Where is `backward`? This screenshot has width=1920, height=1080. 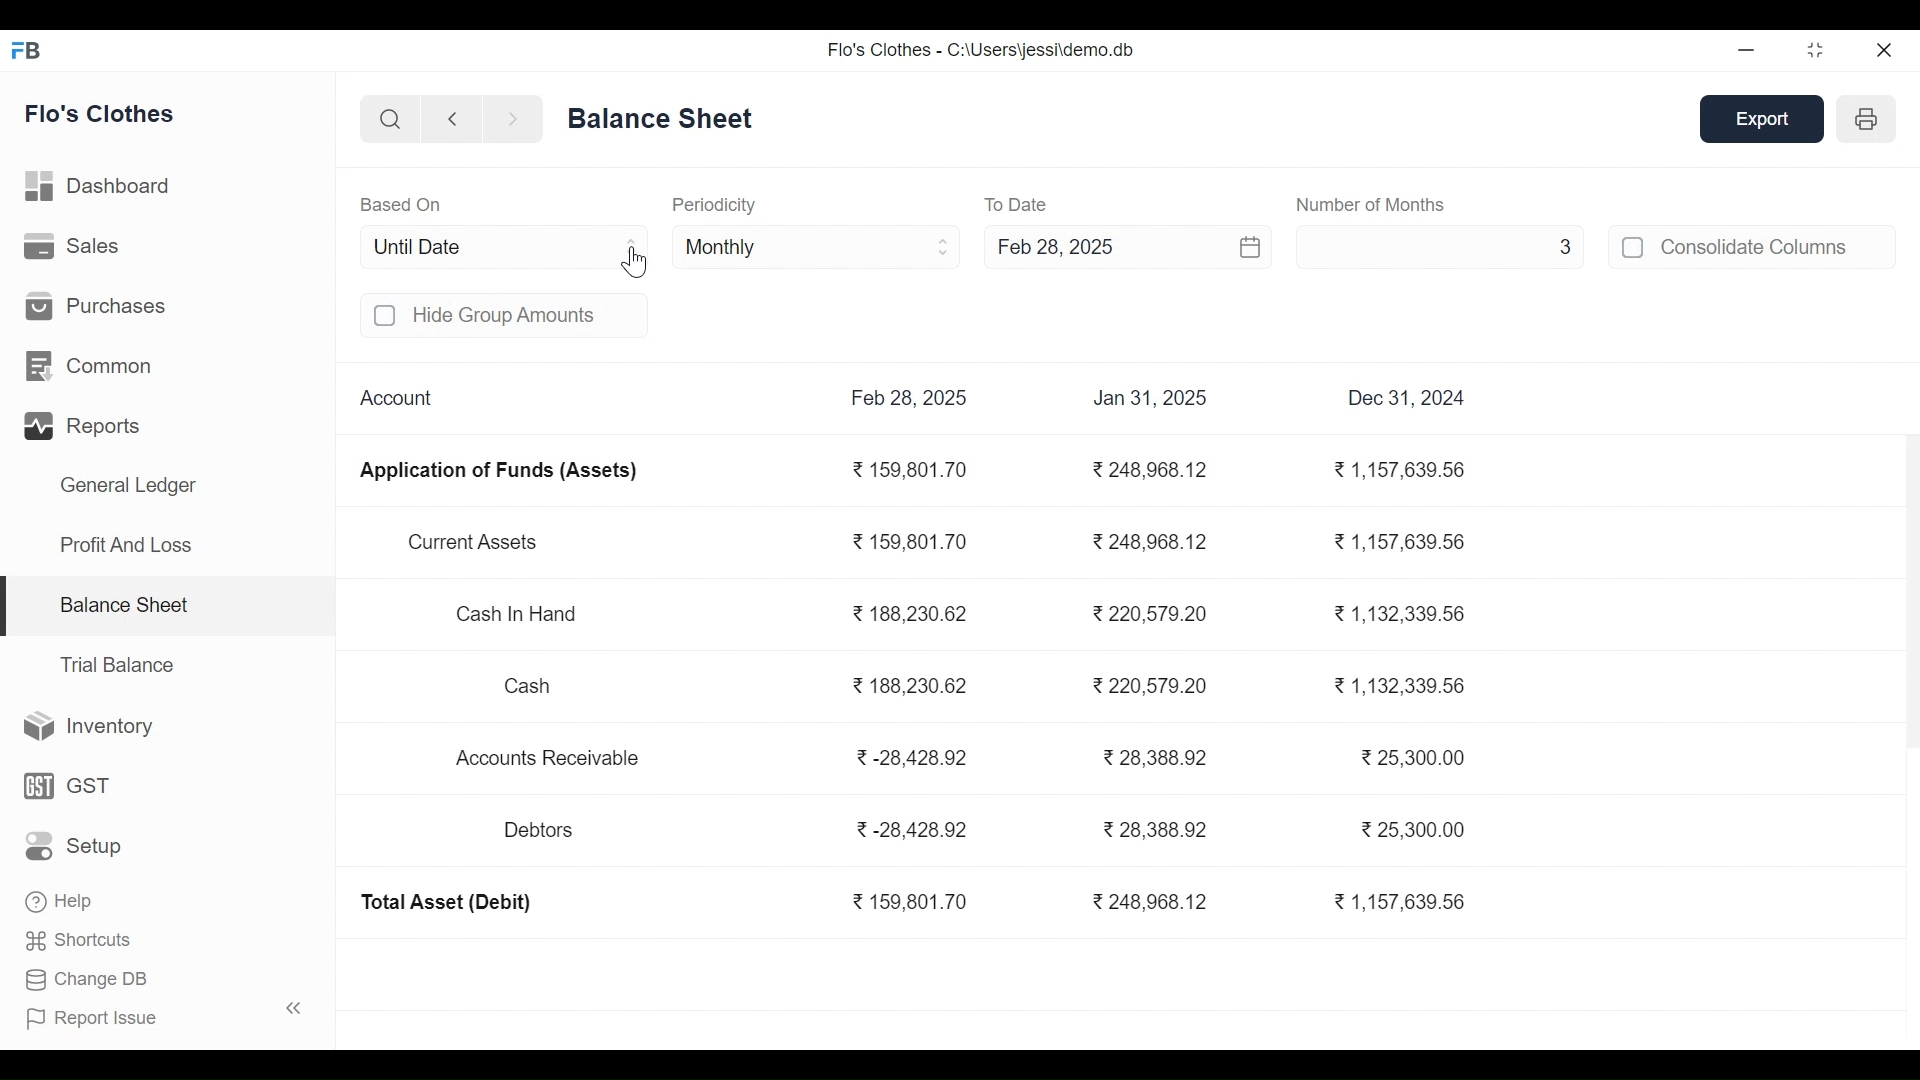 backward is located at coordinates (453, 121).